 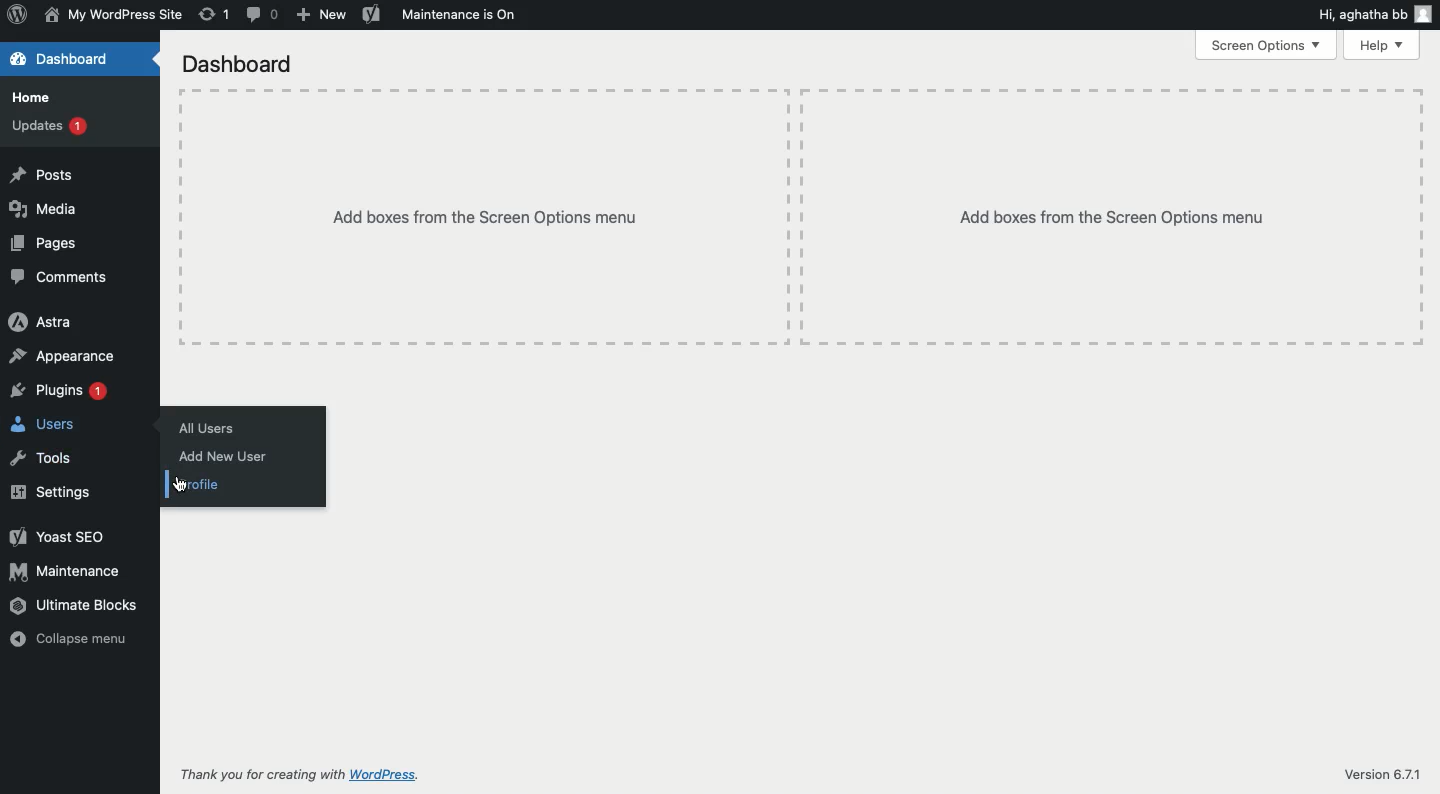 I want to click on wordpress, so click(x=387, y=775).